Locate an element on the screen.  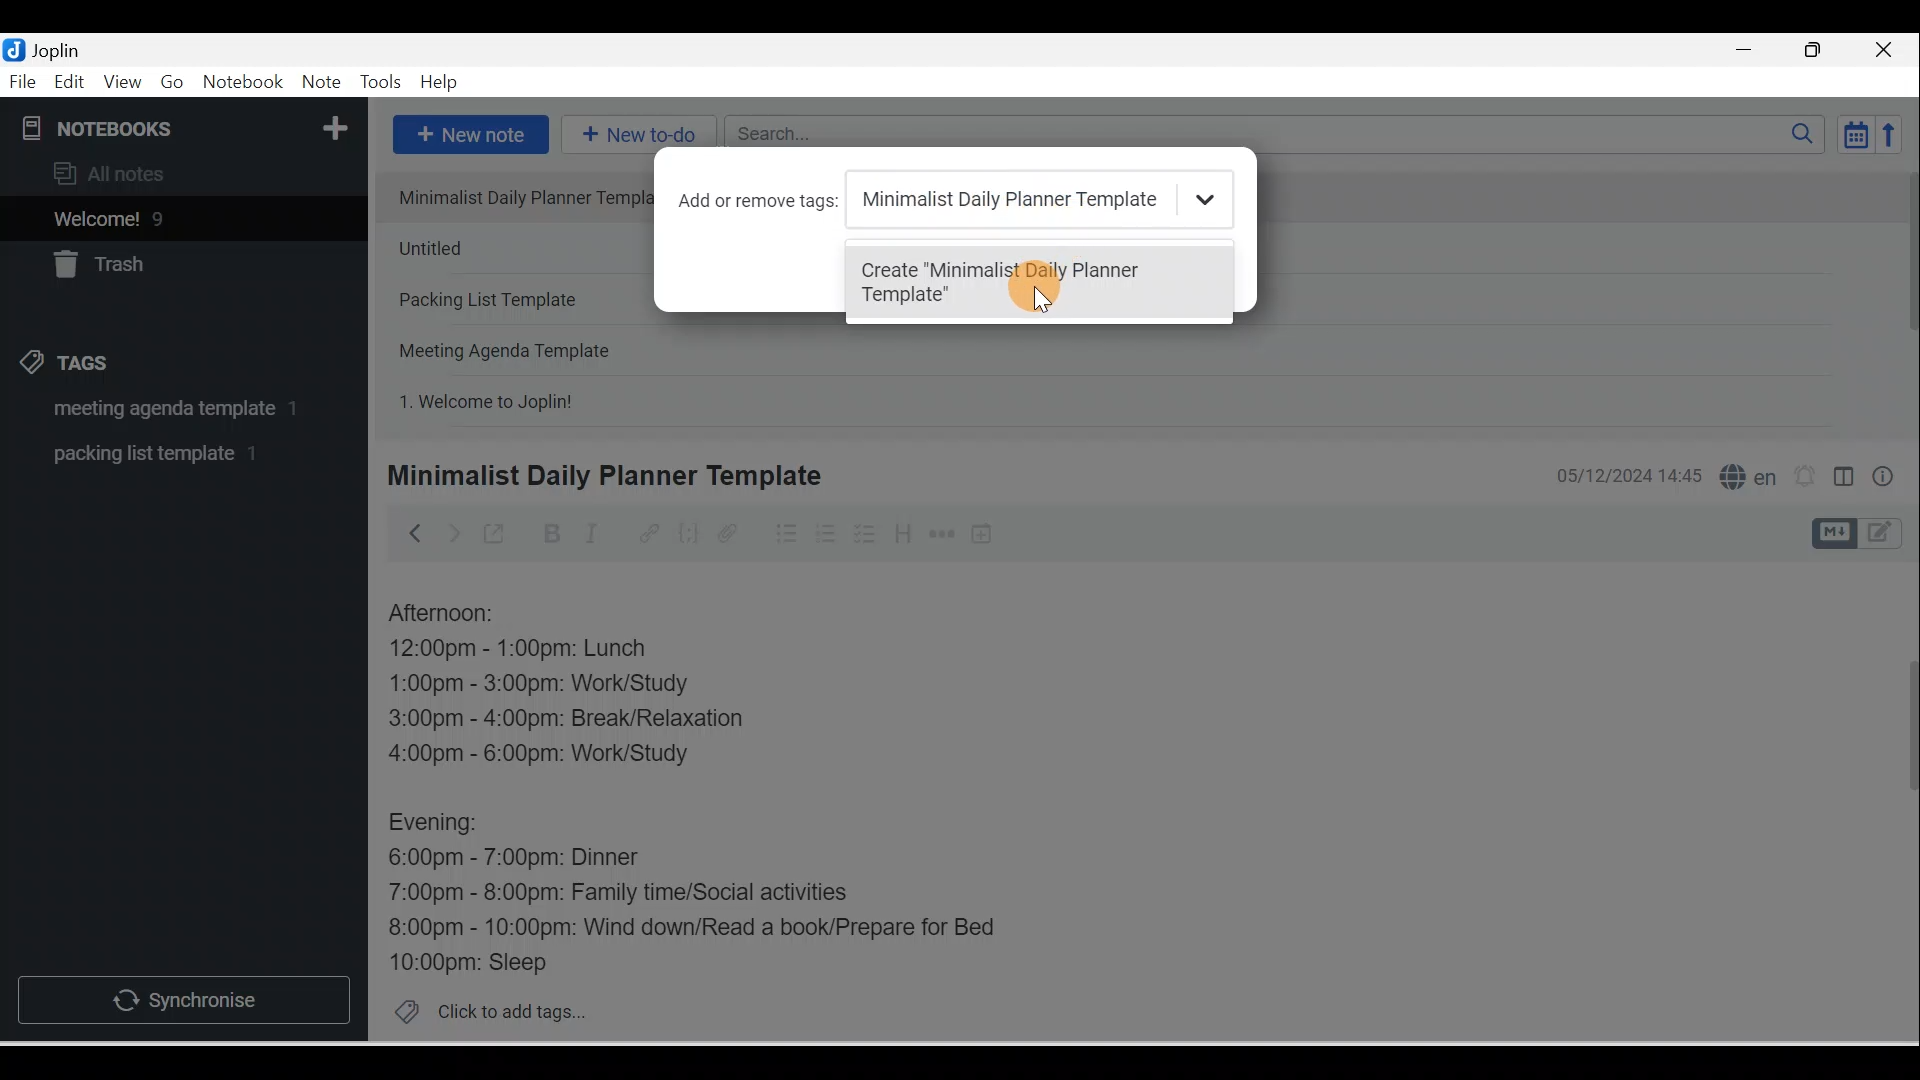
Minimise is located at coordinates (1750, 52).